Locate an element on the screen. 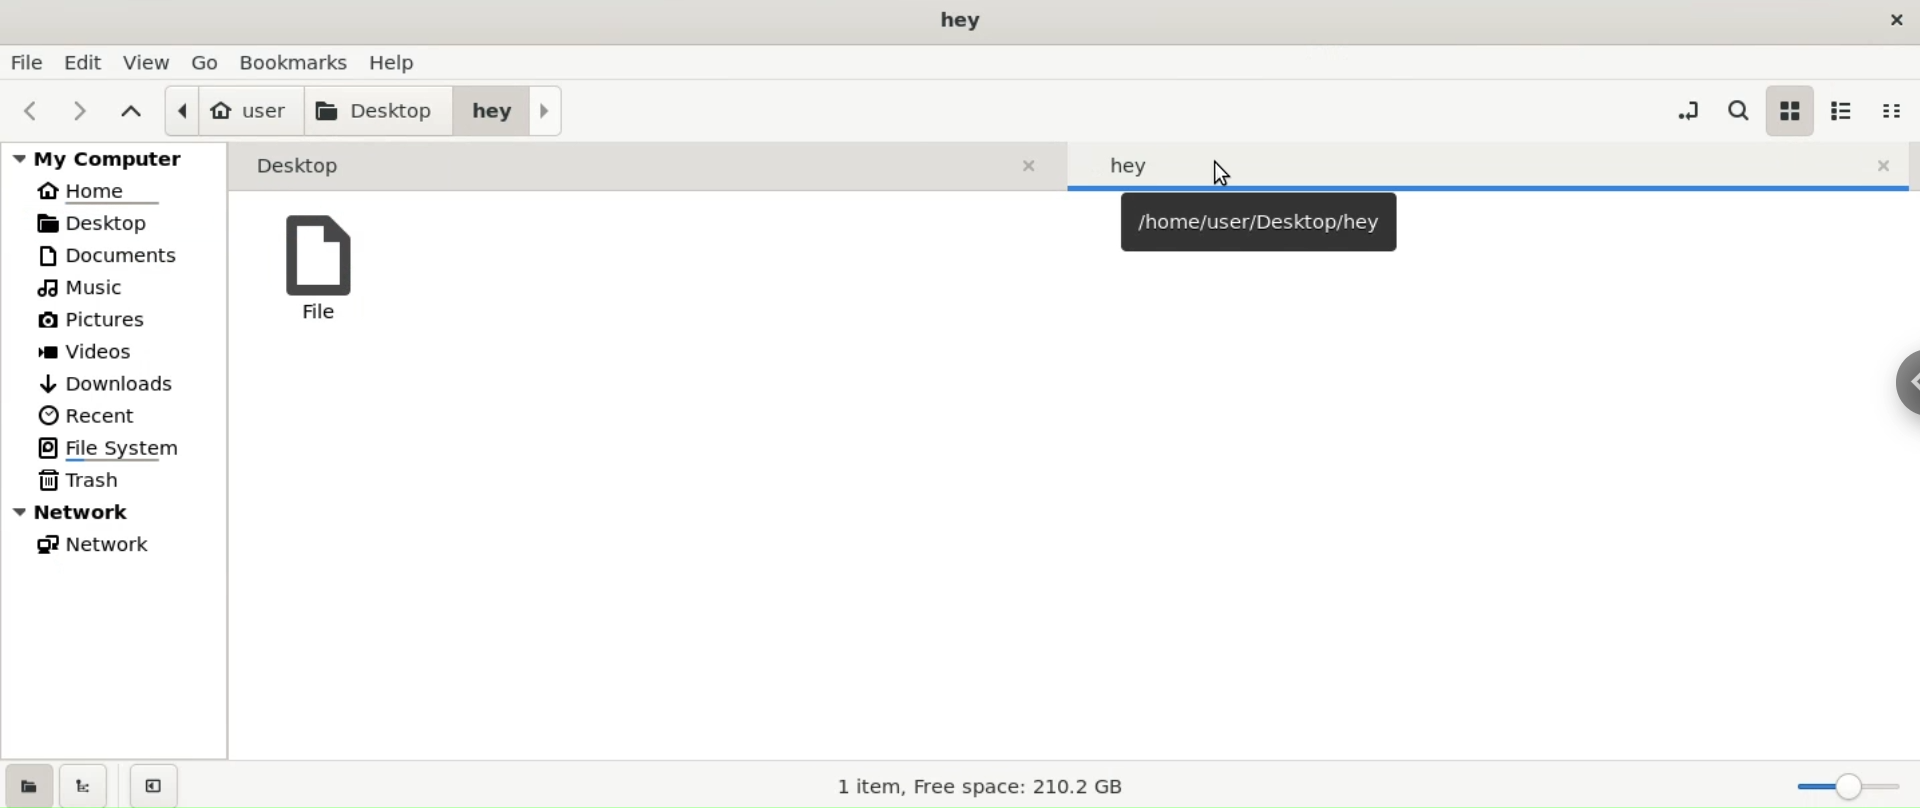  show treeview is located at coordinates (87, 784).